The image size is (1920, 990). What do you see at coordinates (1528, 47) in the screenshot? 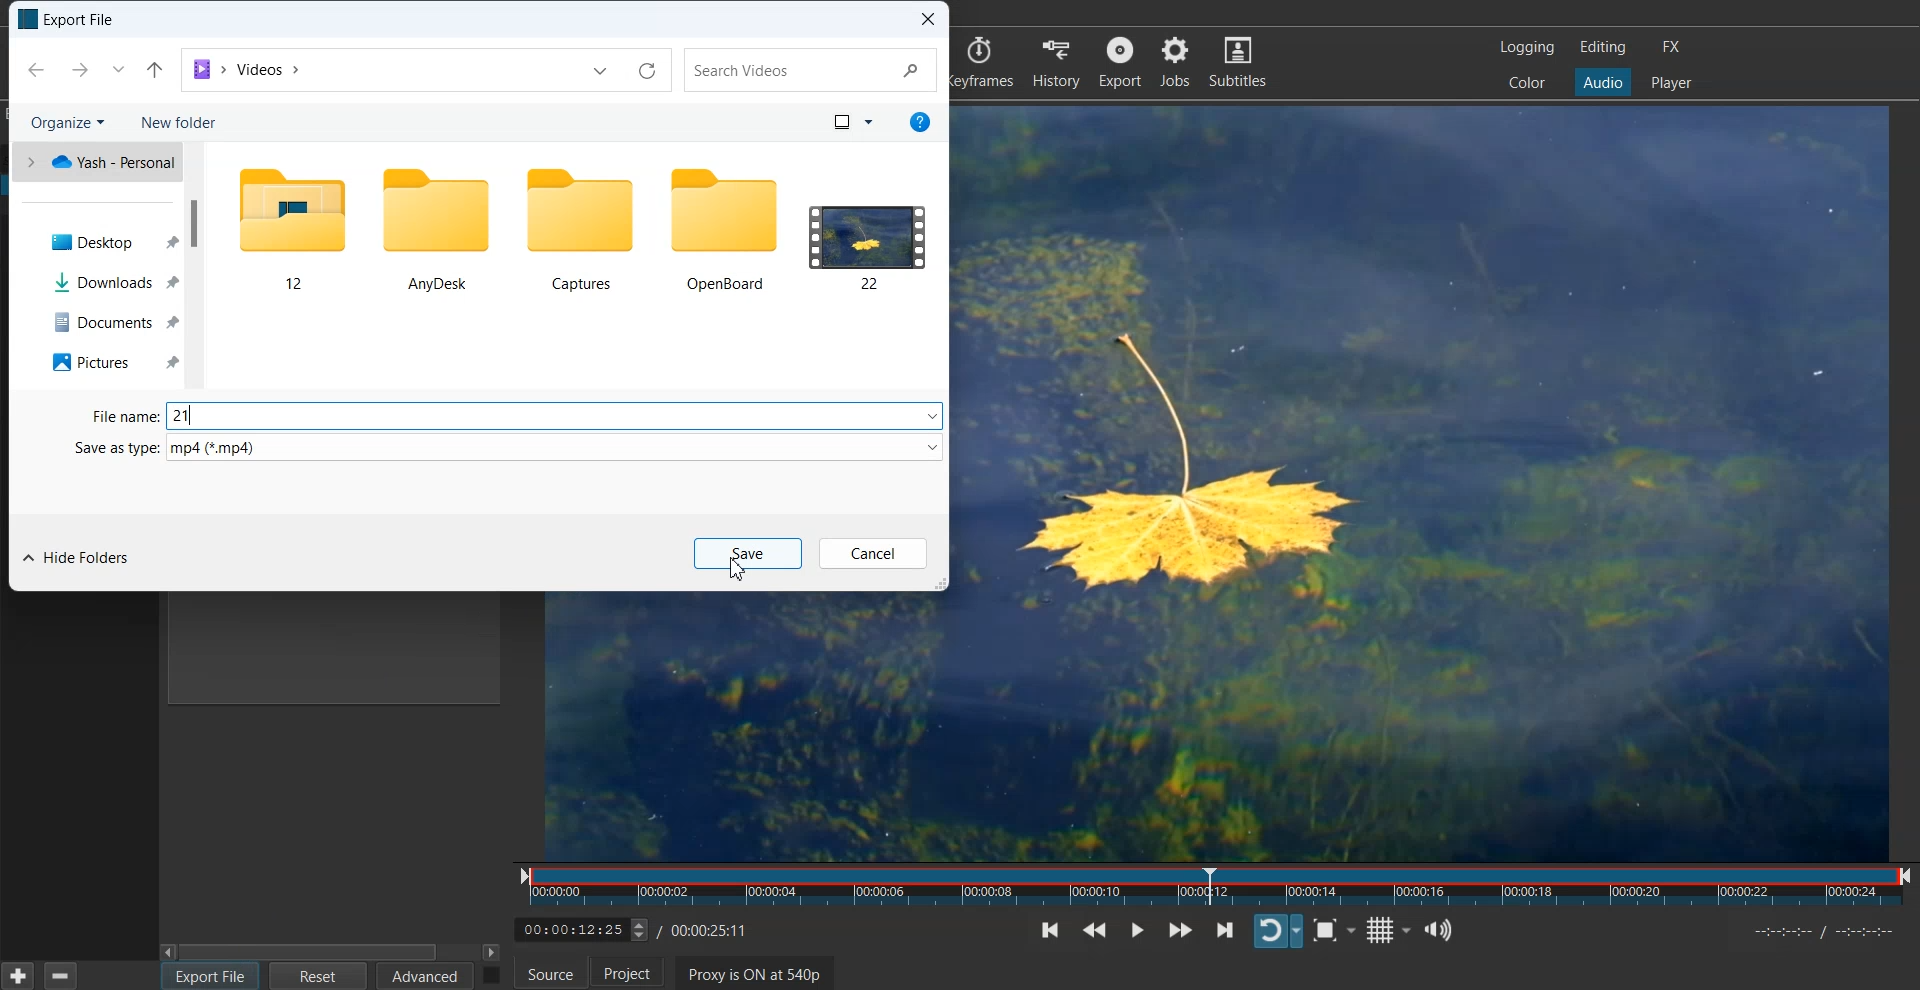
I see `Logging` at bounding box center [1528, 47].